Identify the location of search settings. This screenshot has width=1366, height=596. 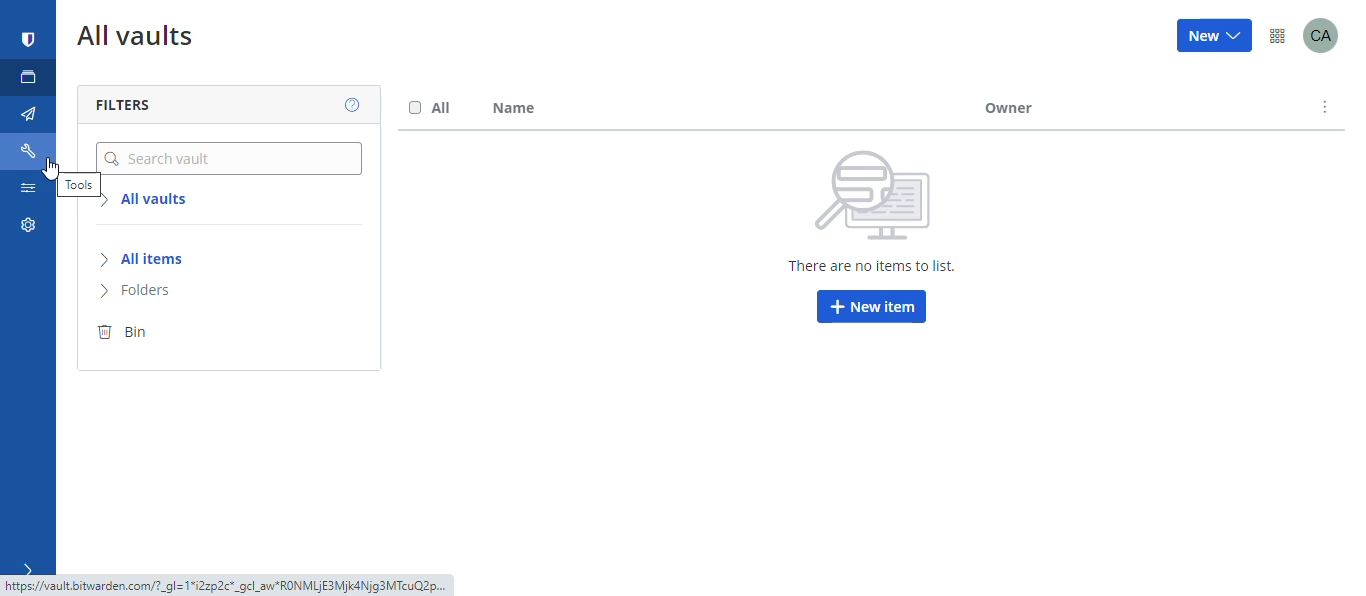
(27, 192).